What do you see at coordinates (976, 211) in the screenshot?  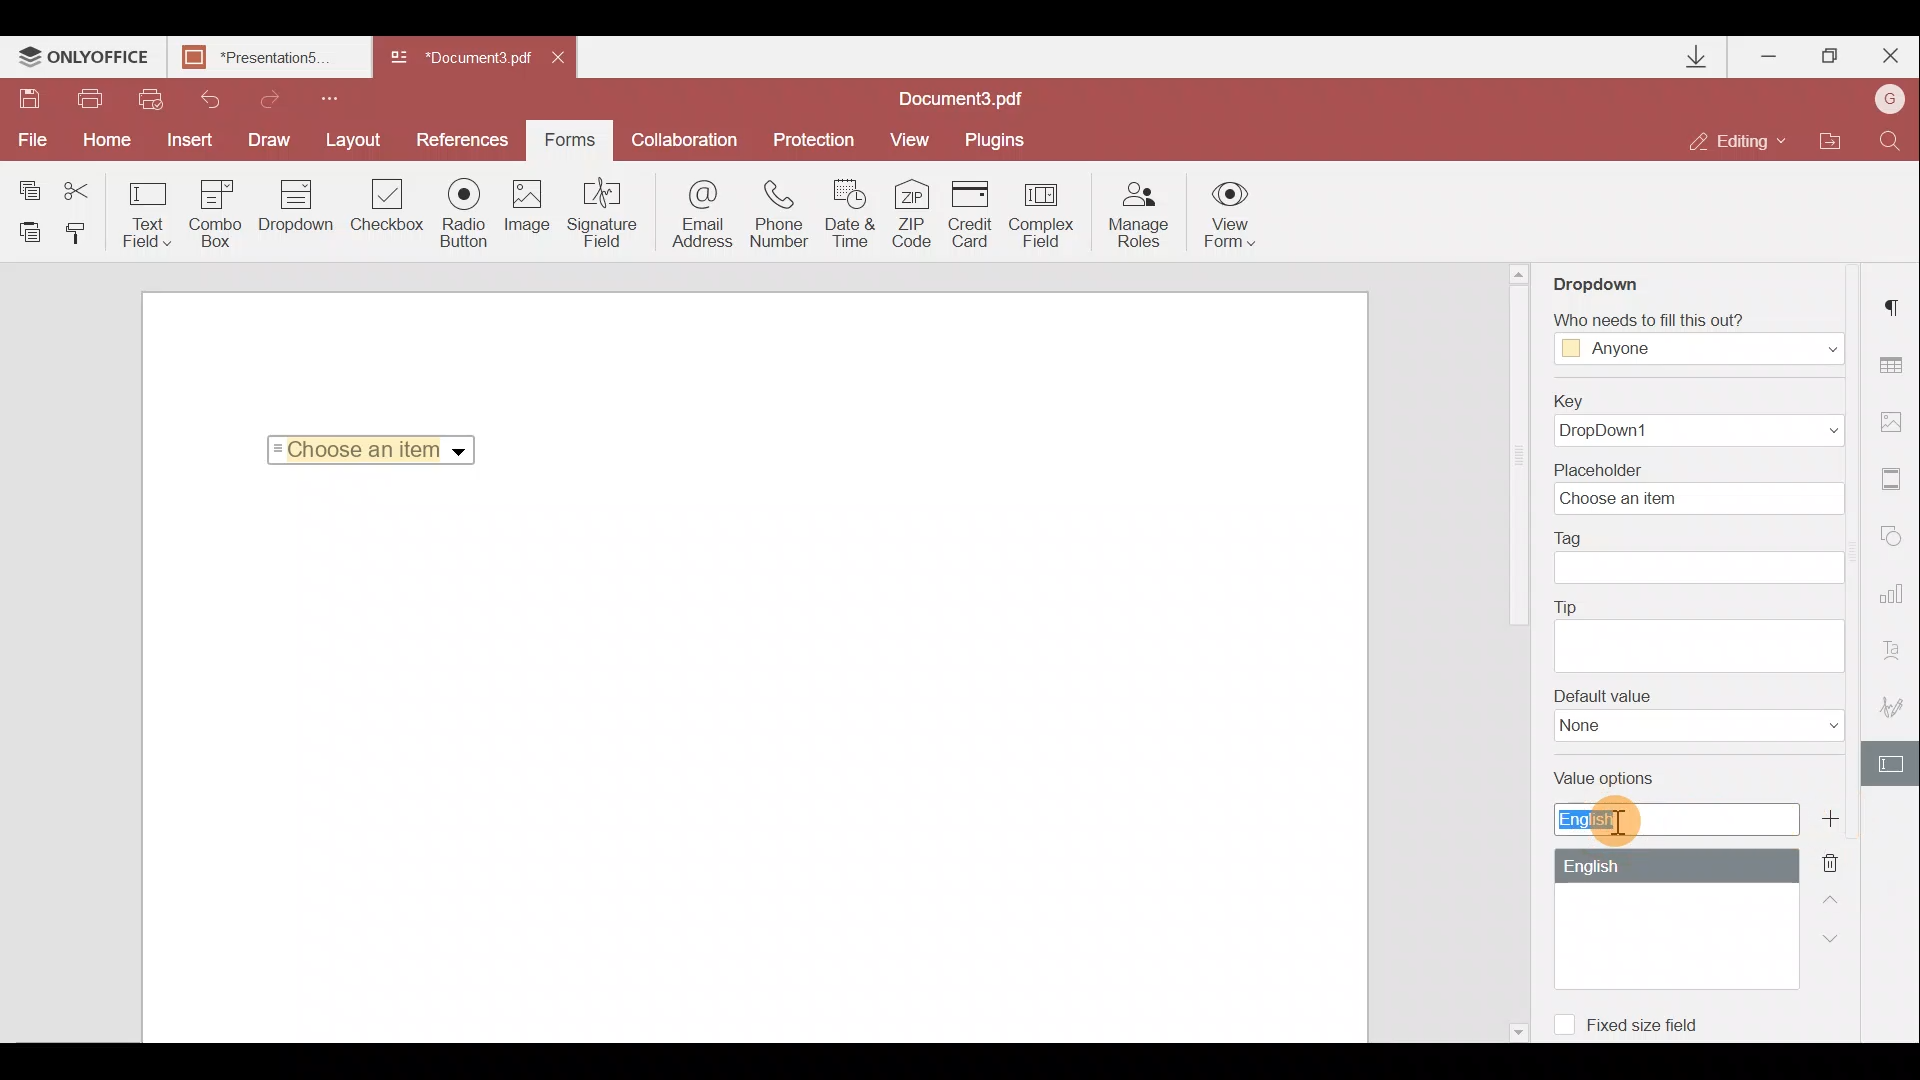 I see `Credit card` at bounding box center [976, 211].